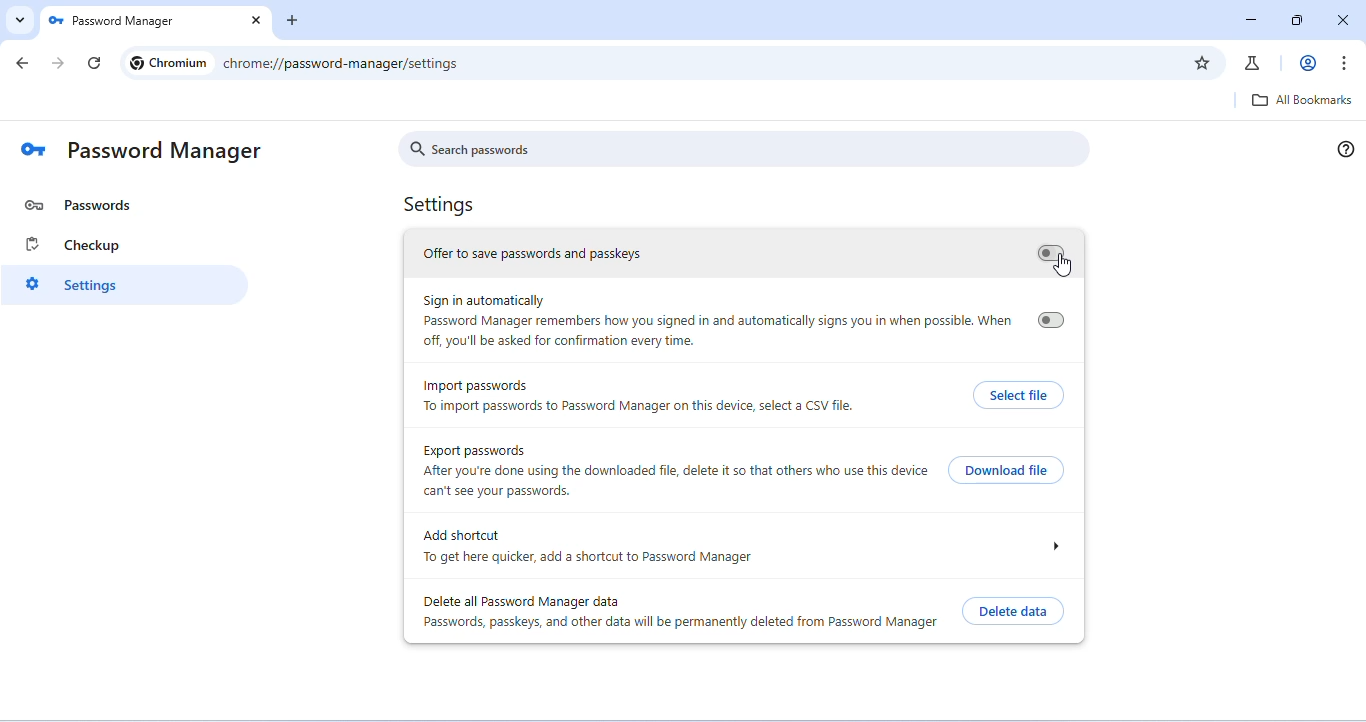 This screenshot has width=1366, height=722. What do you see at coordinates (1254, 63) in the screenshot?
I see `chrome labs` at bounding box center [1254, 63].